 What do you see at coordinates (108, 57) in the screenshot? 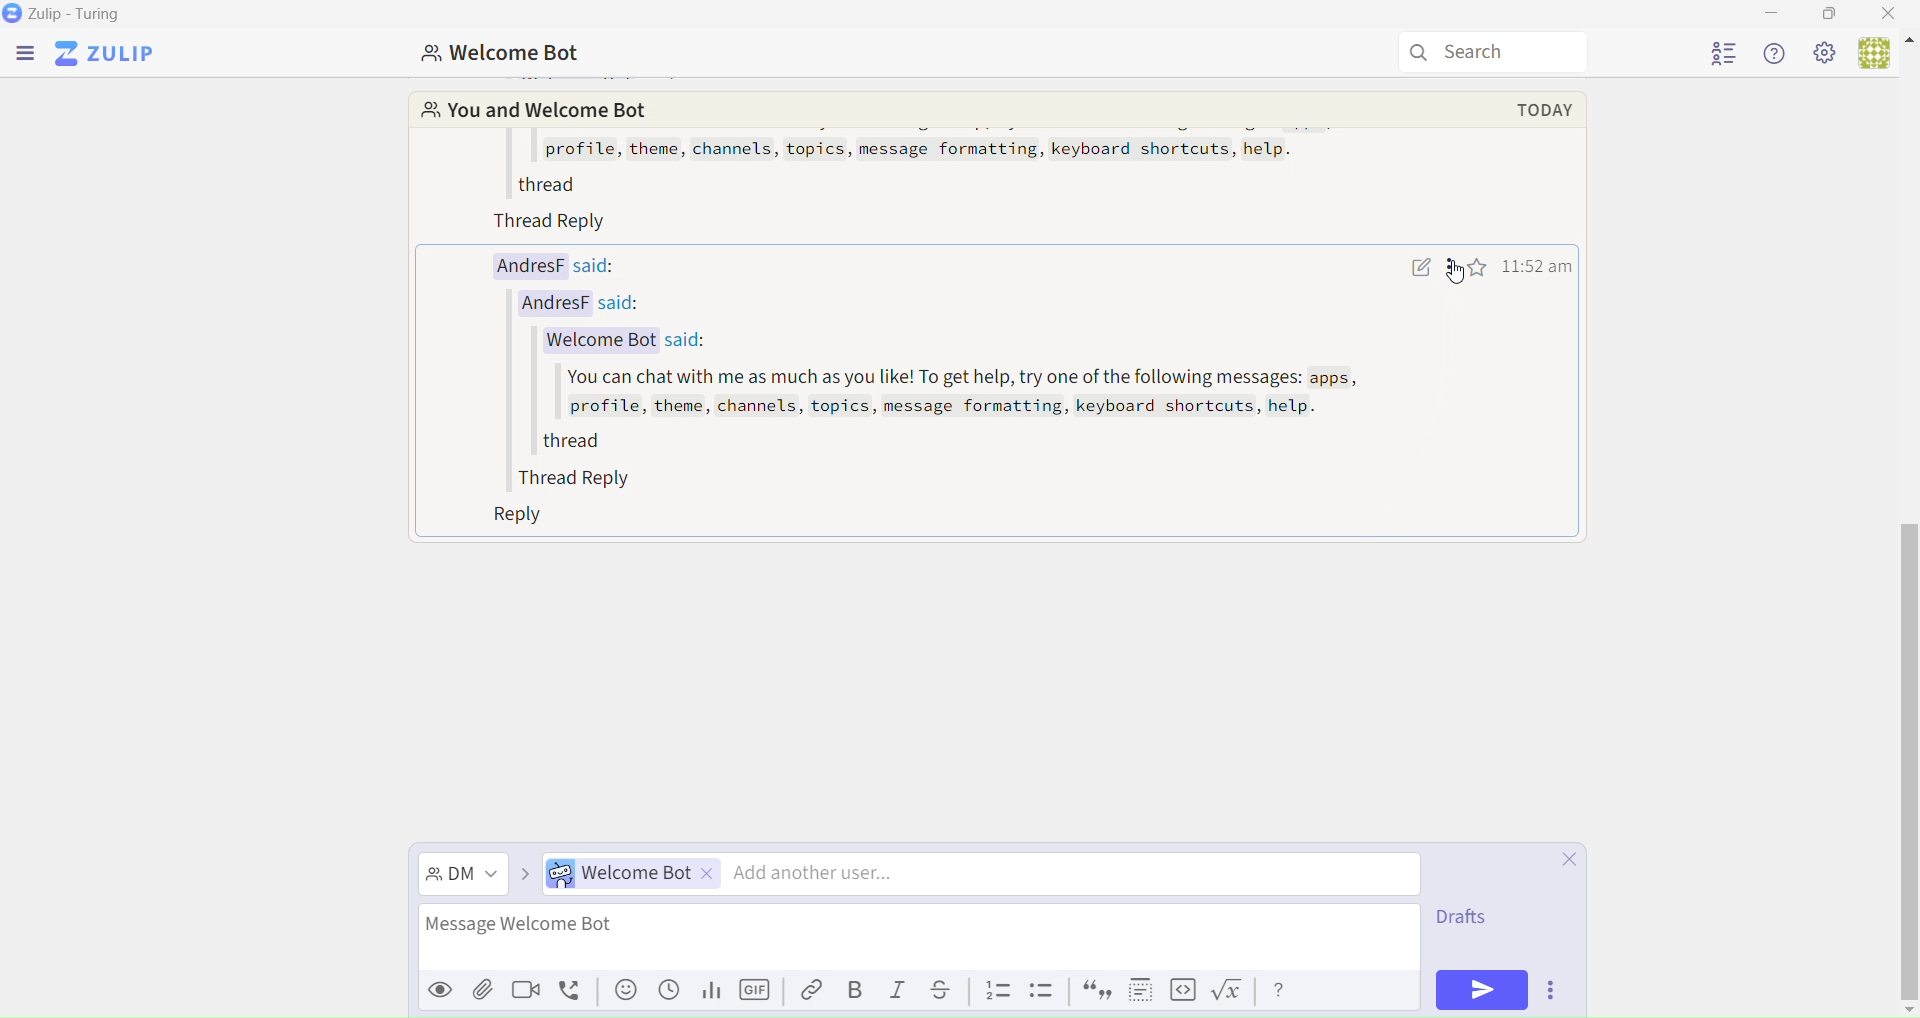
I see `Zulip` at bounding box center [108, 57].